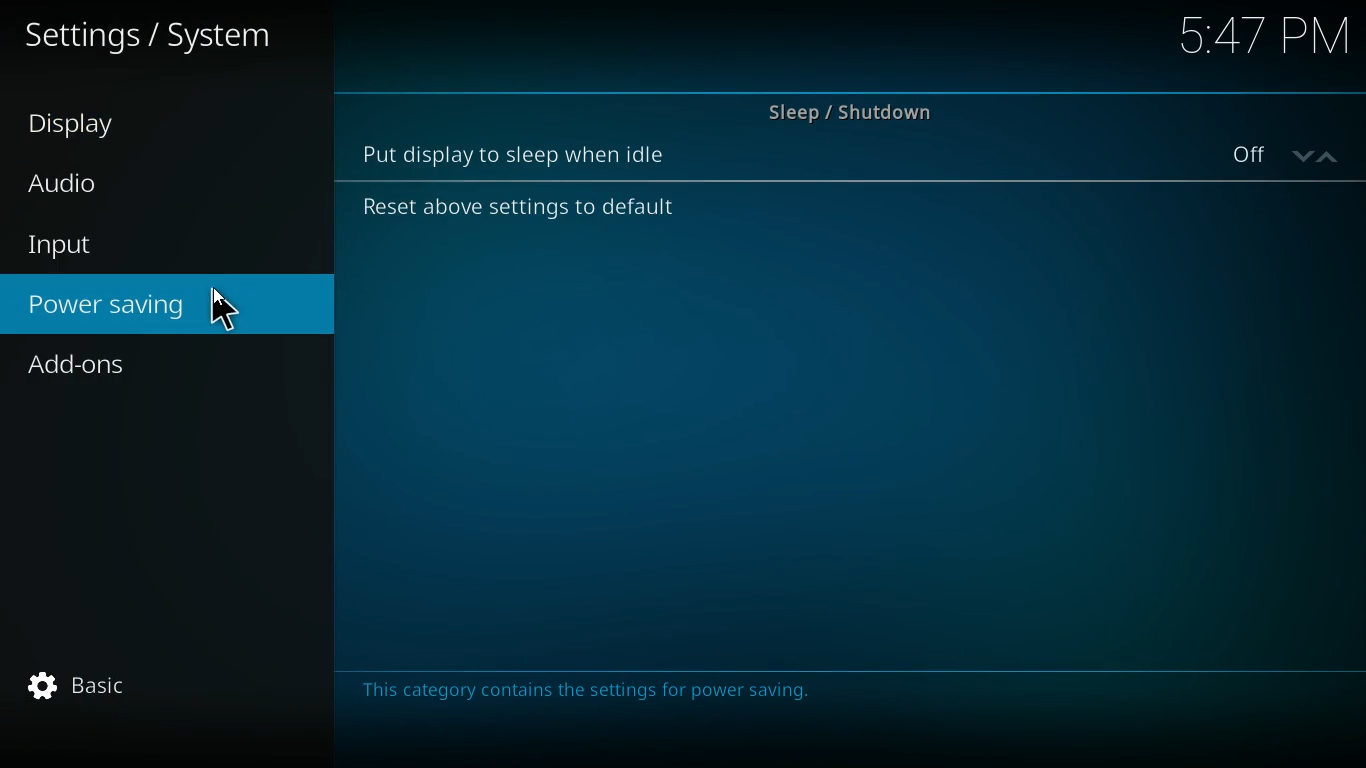 This screenshot has width=1366, height=768. I want to click on basic, so click(85, 690).